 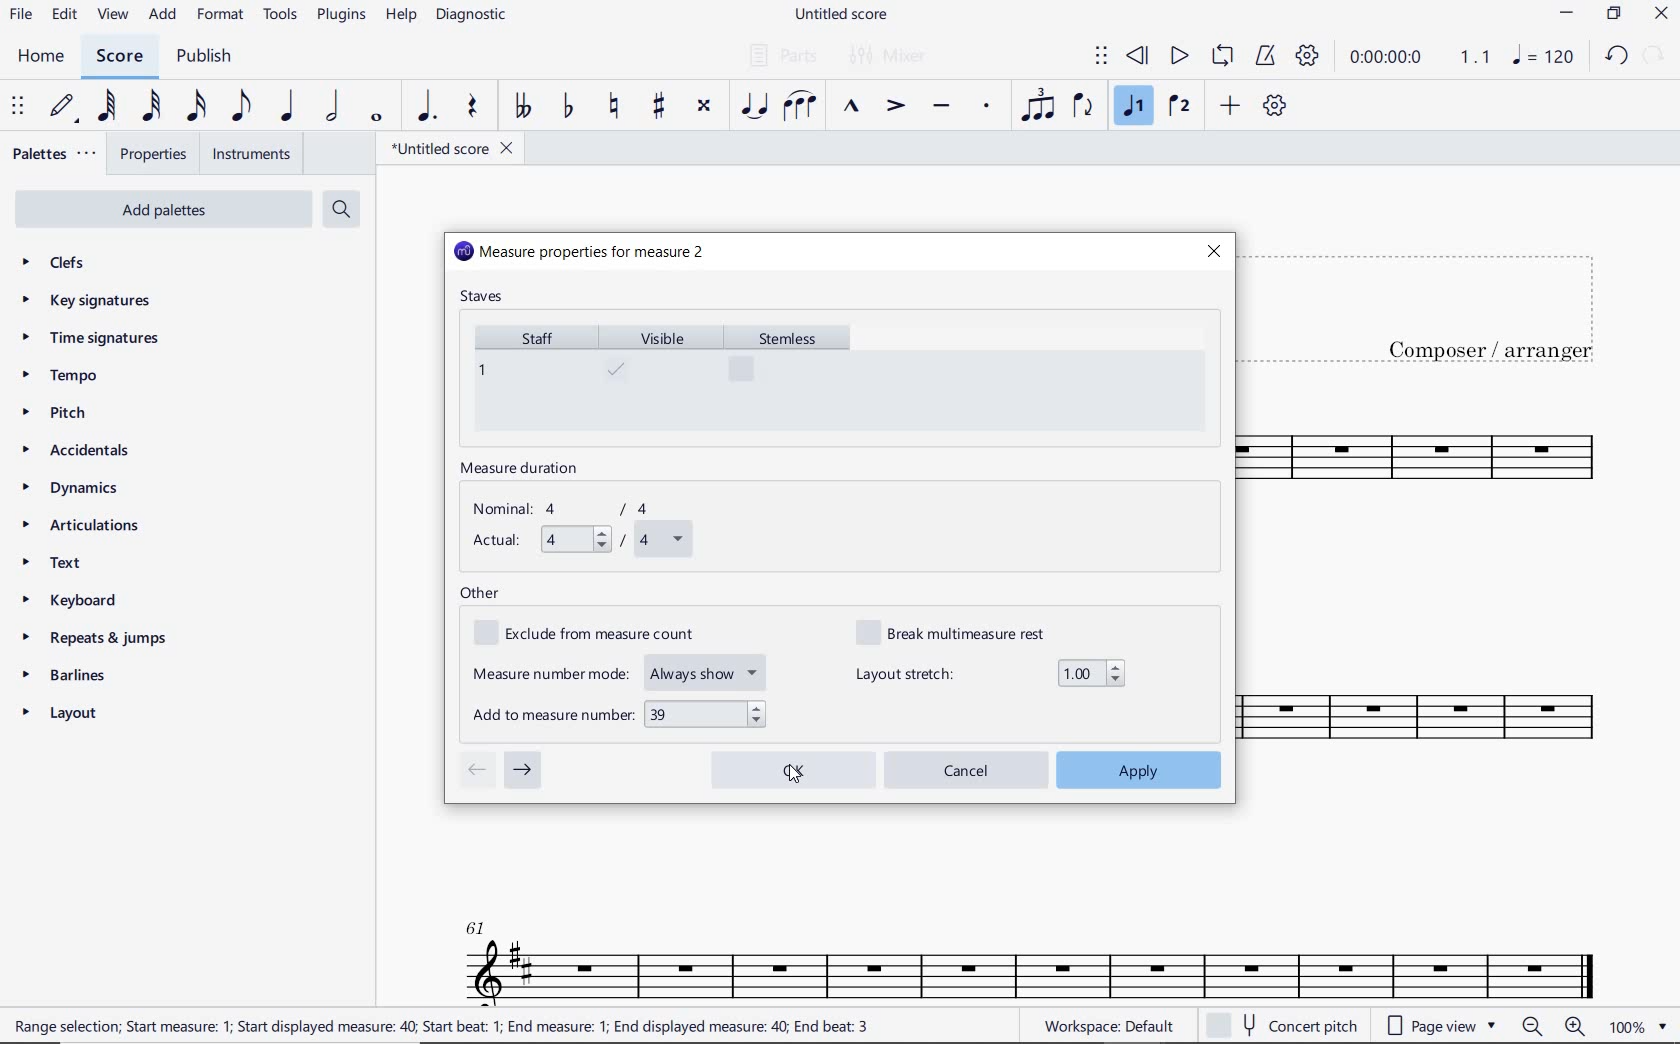 I want to click on cancel, so click(x=969, y=770).